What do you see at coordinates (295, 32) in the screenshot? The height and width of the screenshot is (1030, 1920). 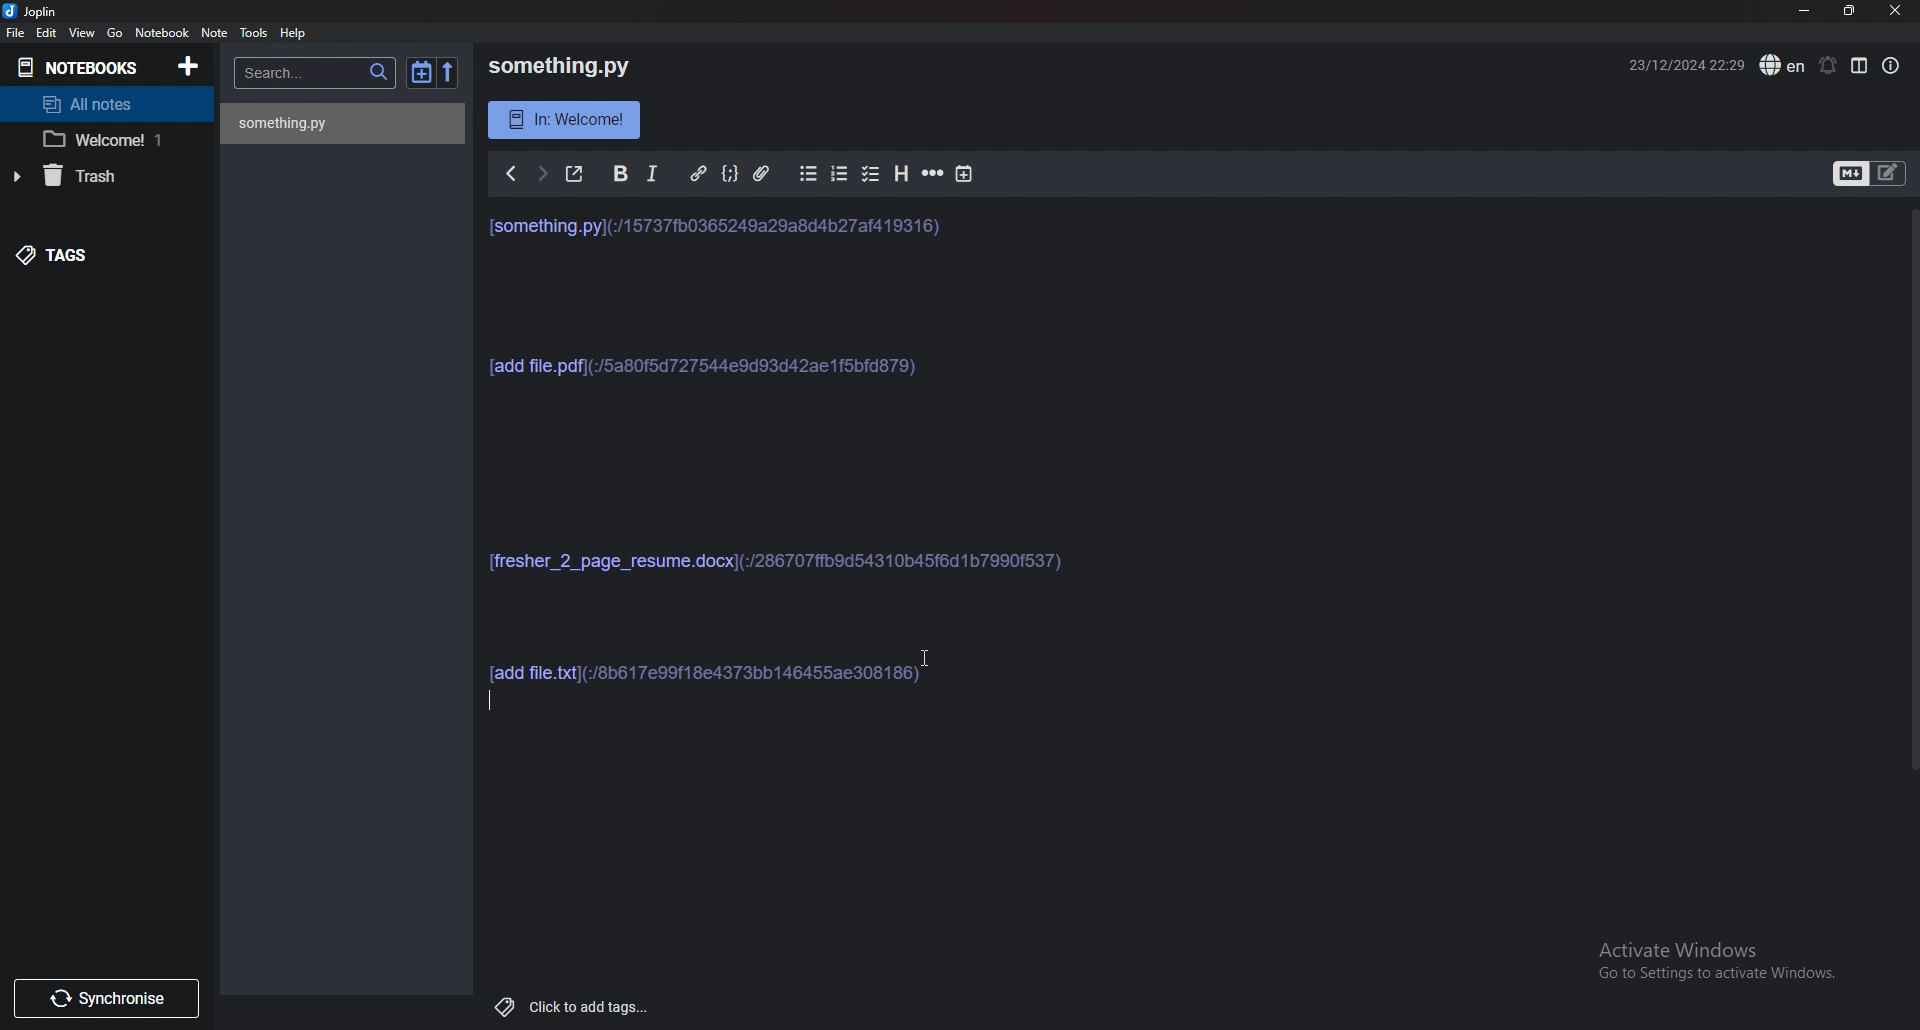 I see `Help` at bounding box center [295, 32].